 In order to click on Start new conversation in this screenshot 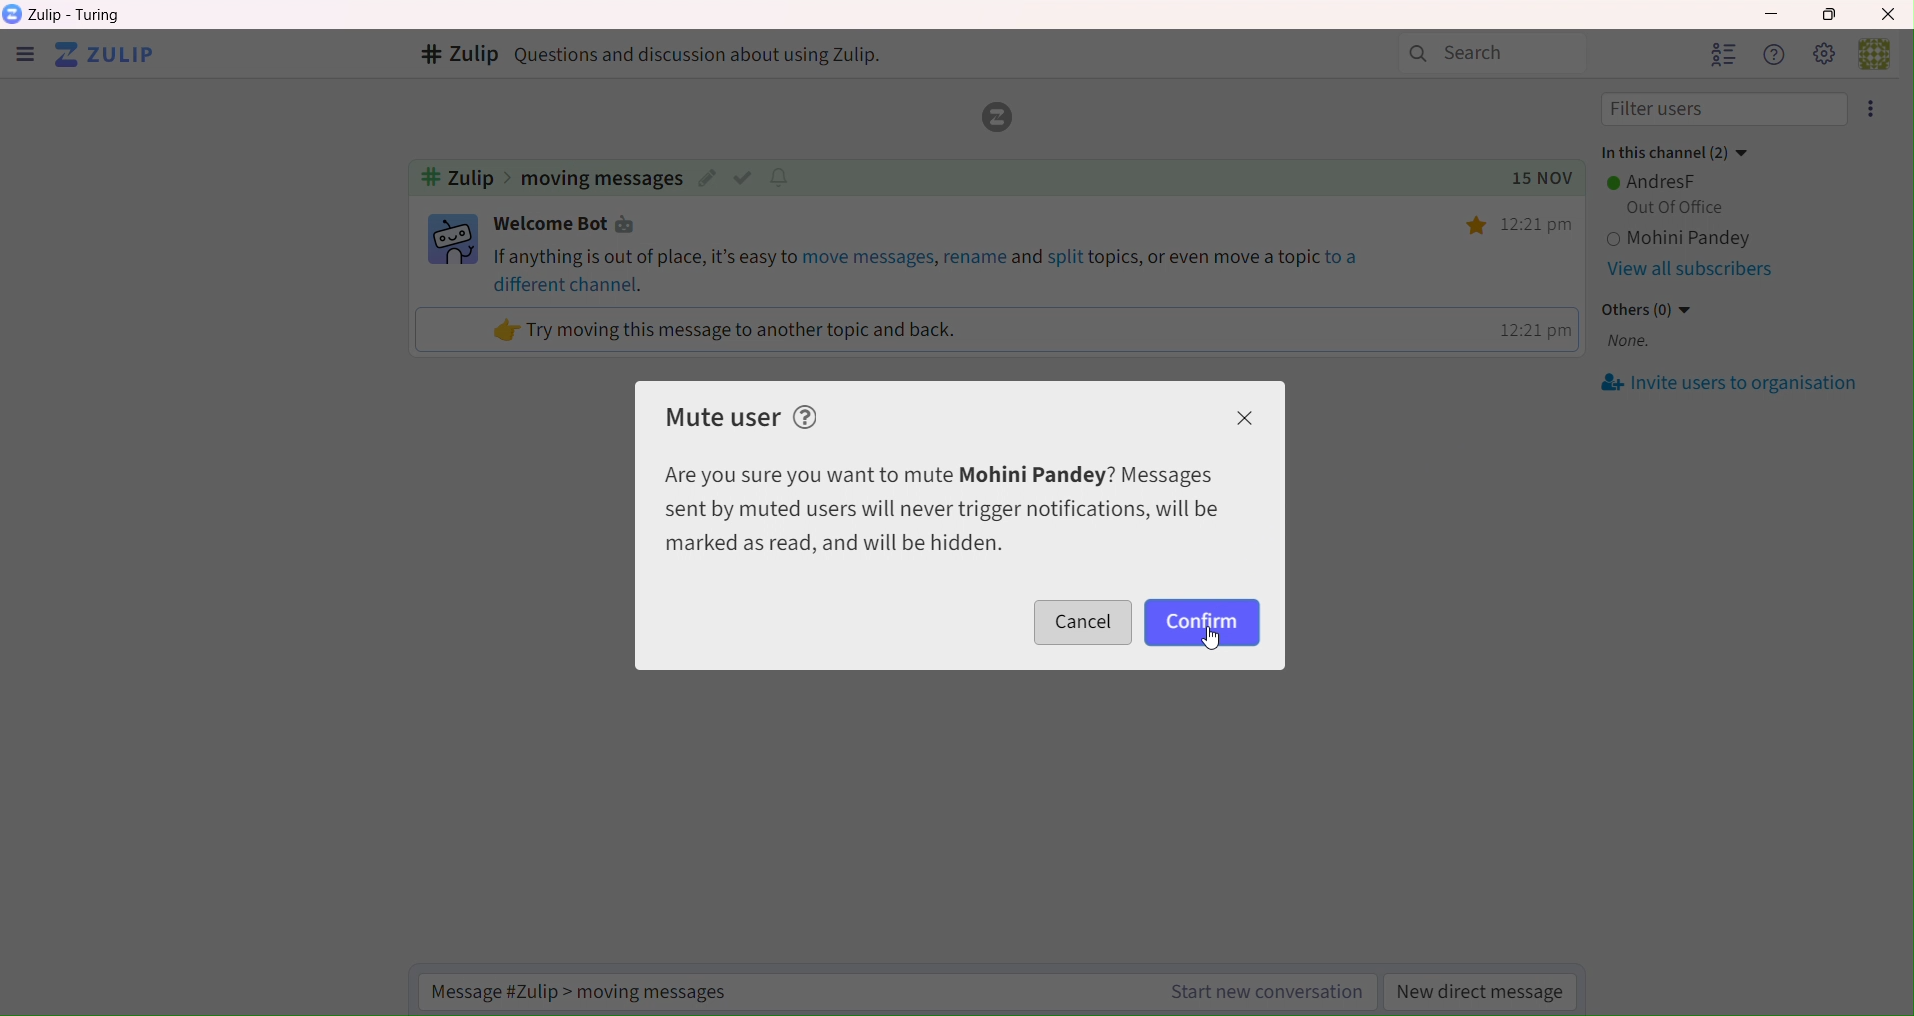, I will do `click(1262, 994)`.